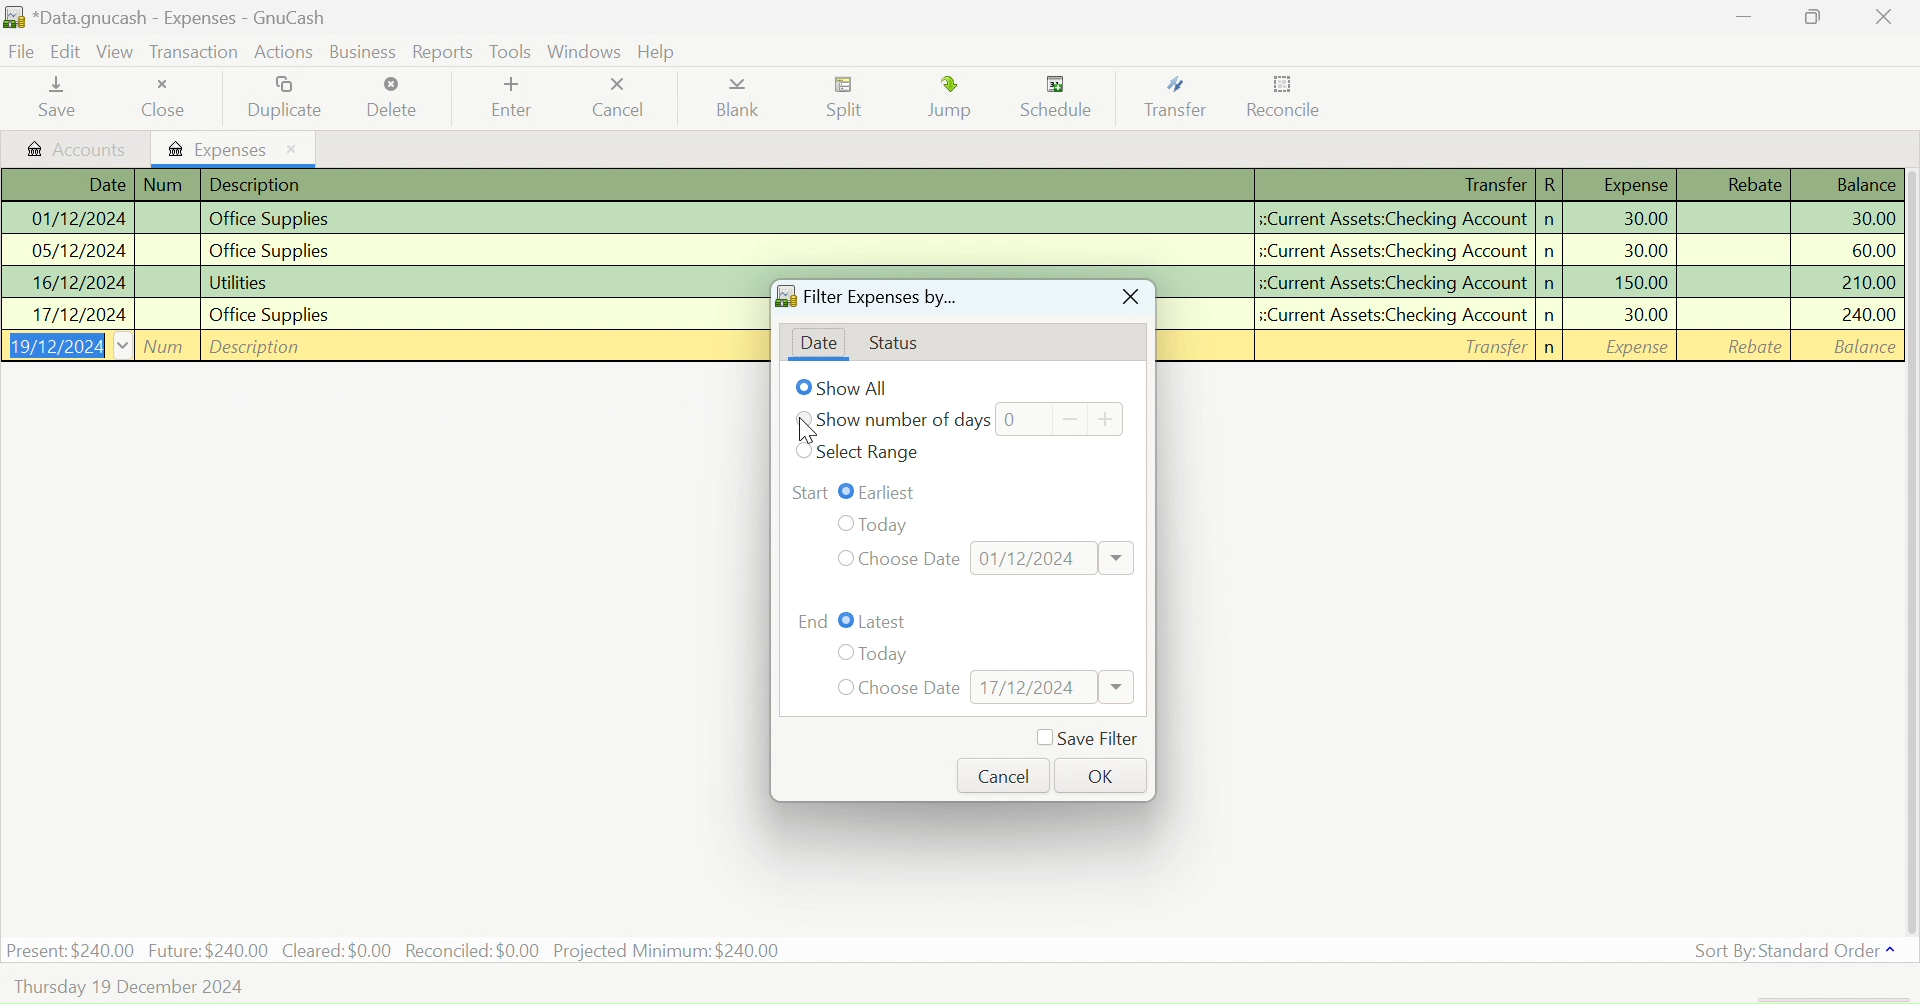  What do you see at coordinates (842, 653) in the screenshot?
I see `Checkbox` at bounding box center [842, 653].